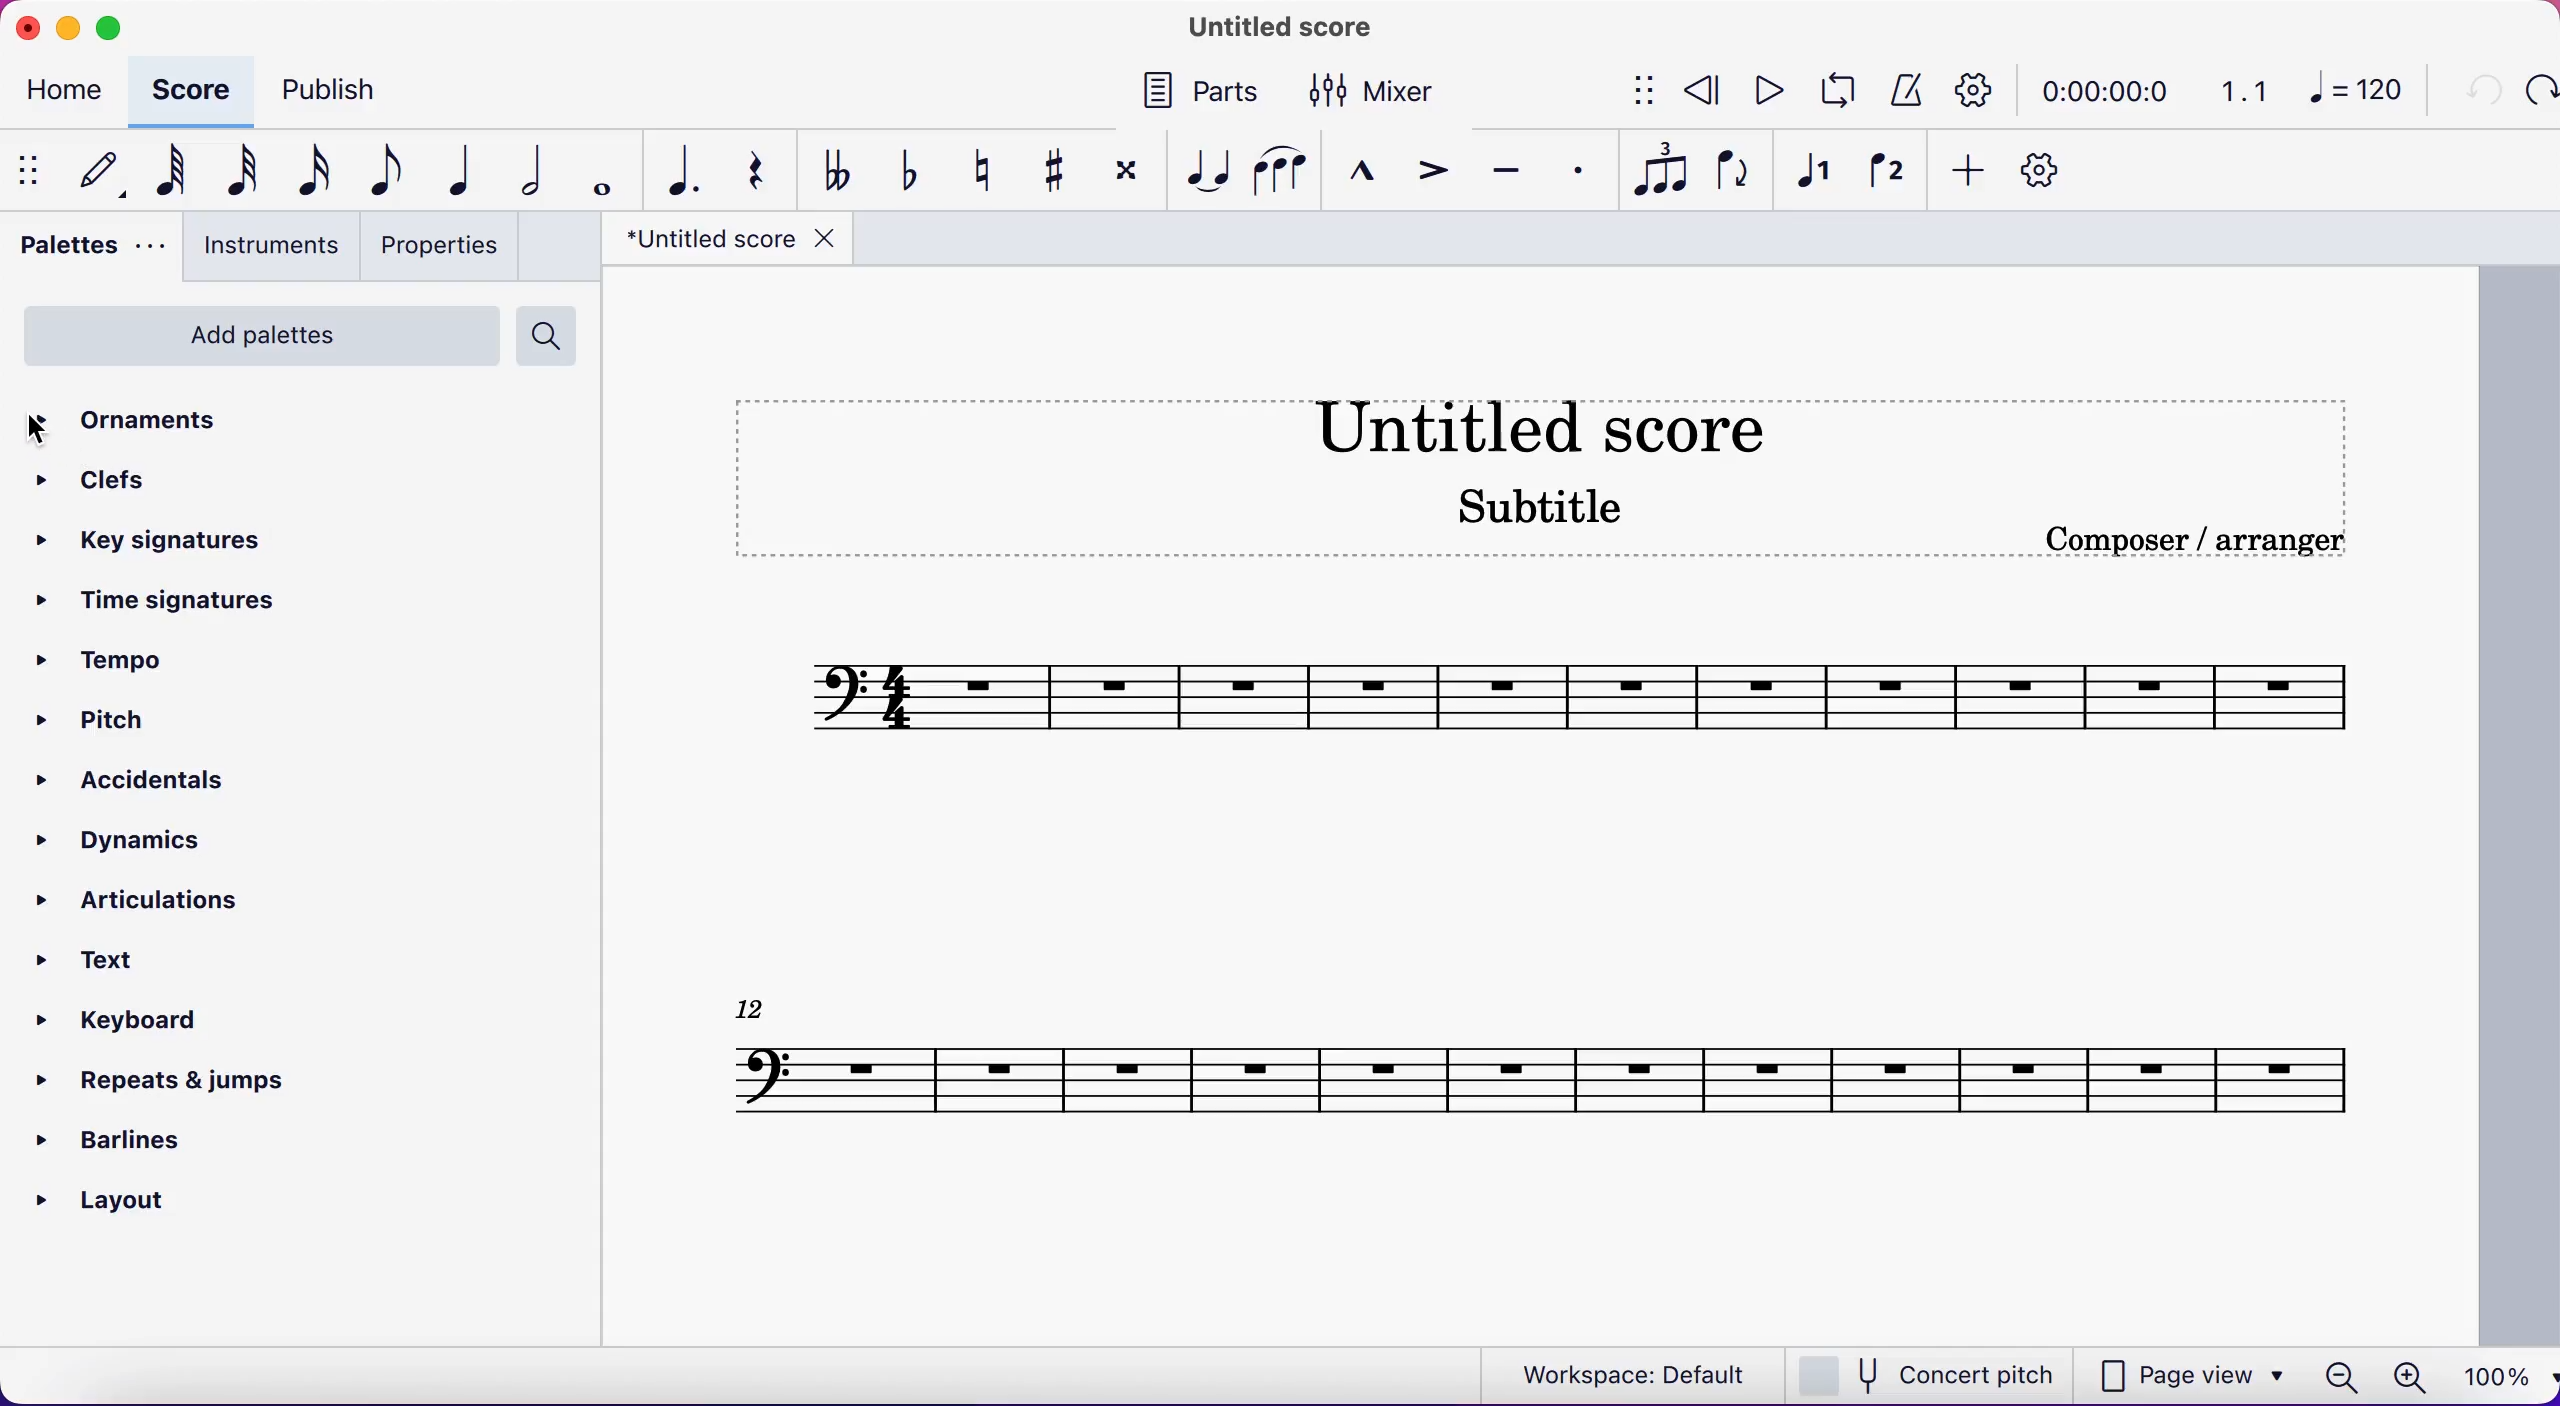 Image resolution: width=2560 pixels, height=1406 pixels. I want to click on articulations, so click(150, 897).